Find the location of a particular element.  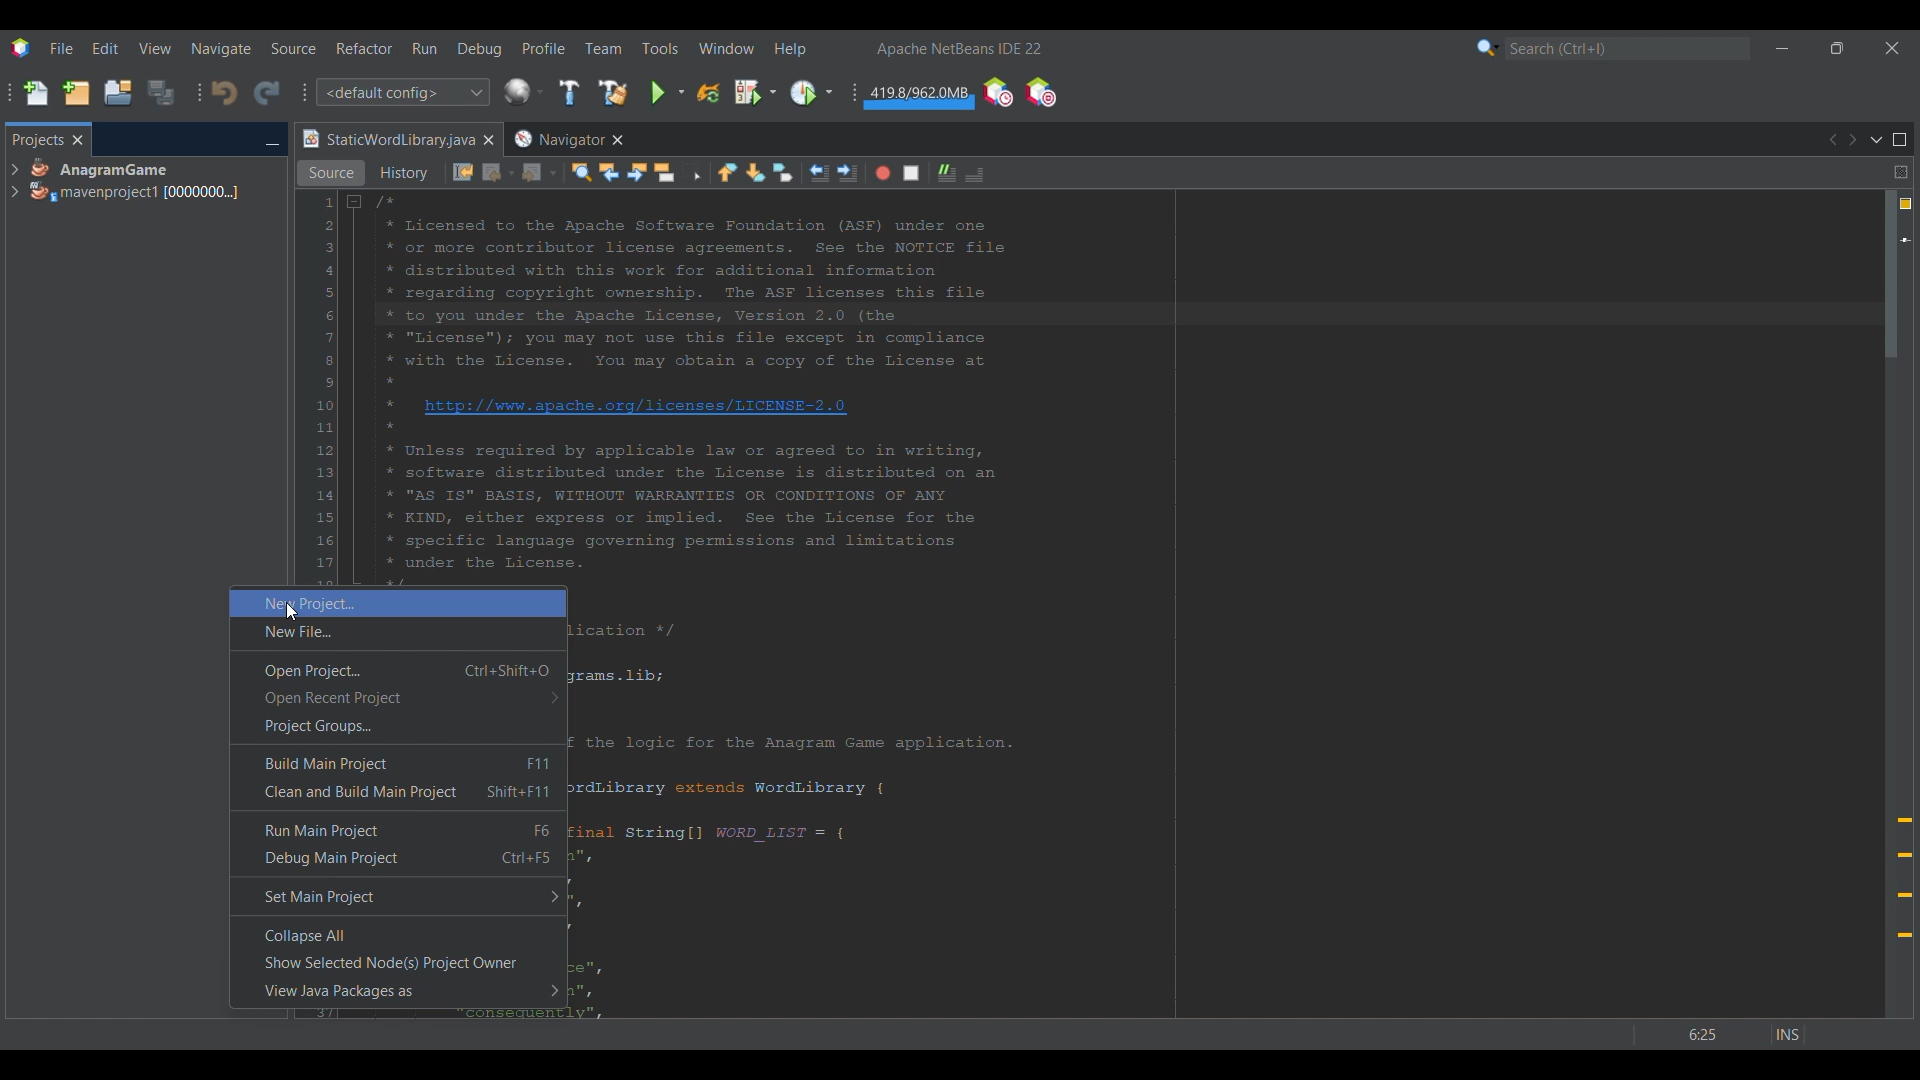

Software name and version is located at coordinates (960, 48).